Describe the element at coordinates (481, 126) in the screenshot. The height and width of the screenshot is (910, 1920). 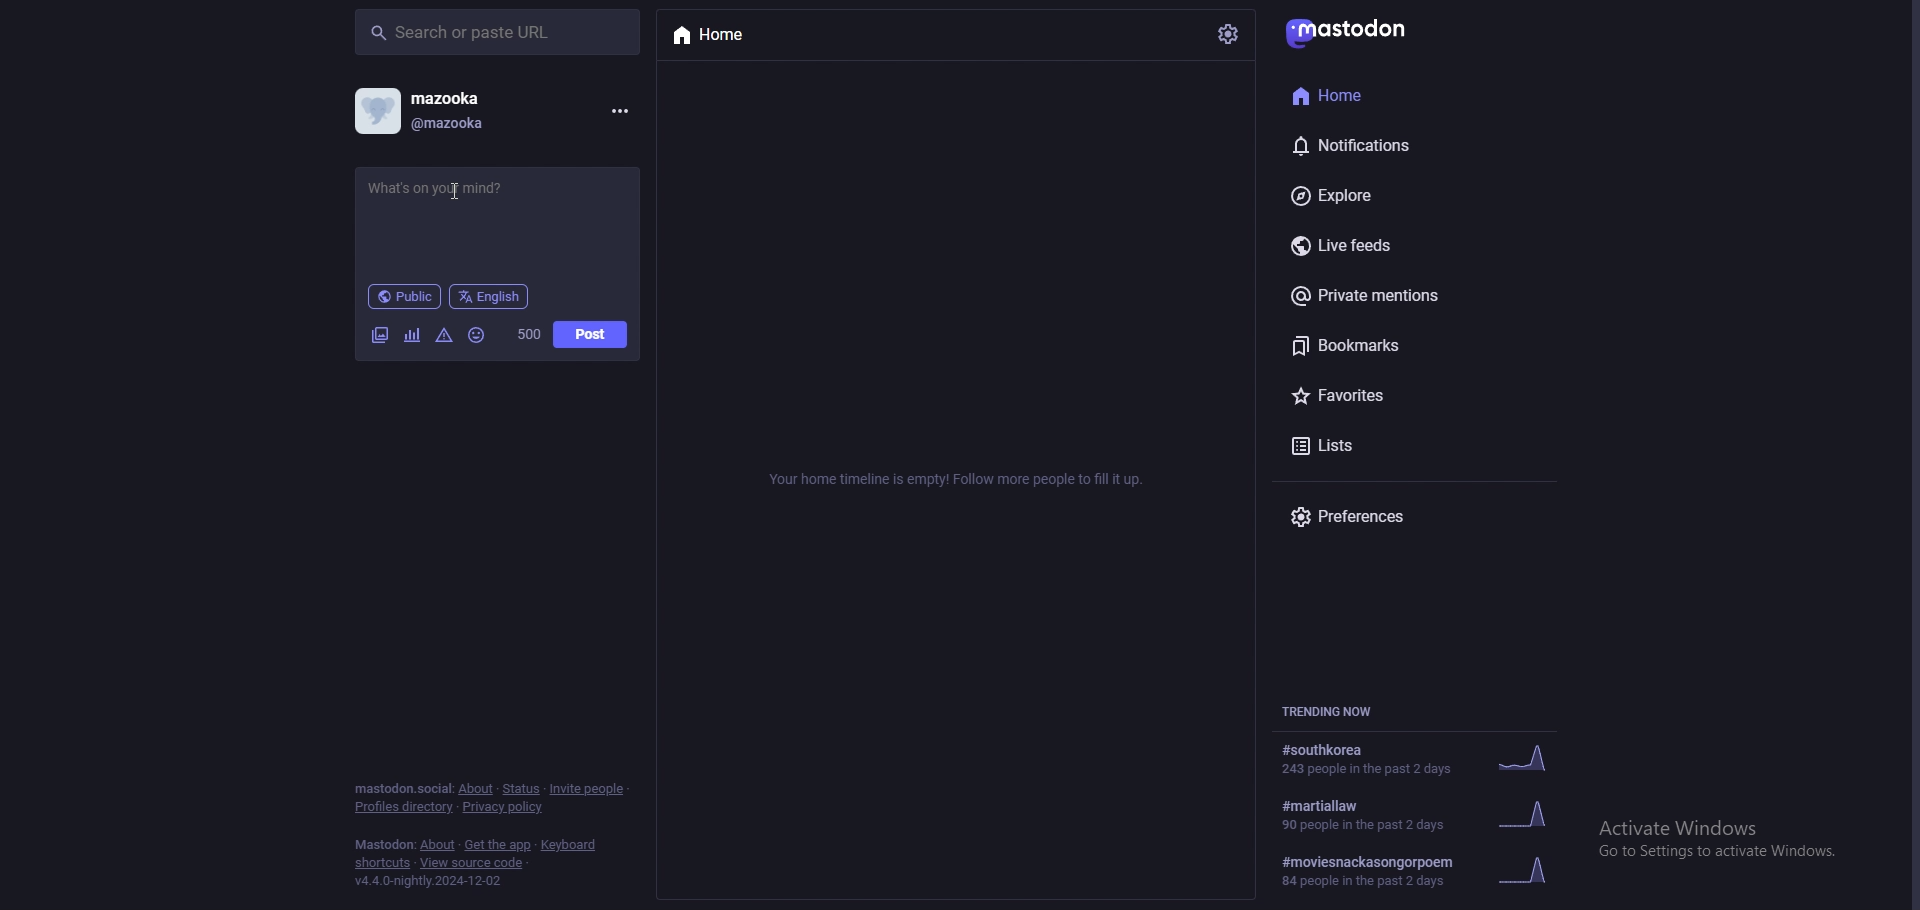
I see `@mazooka` at that location.